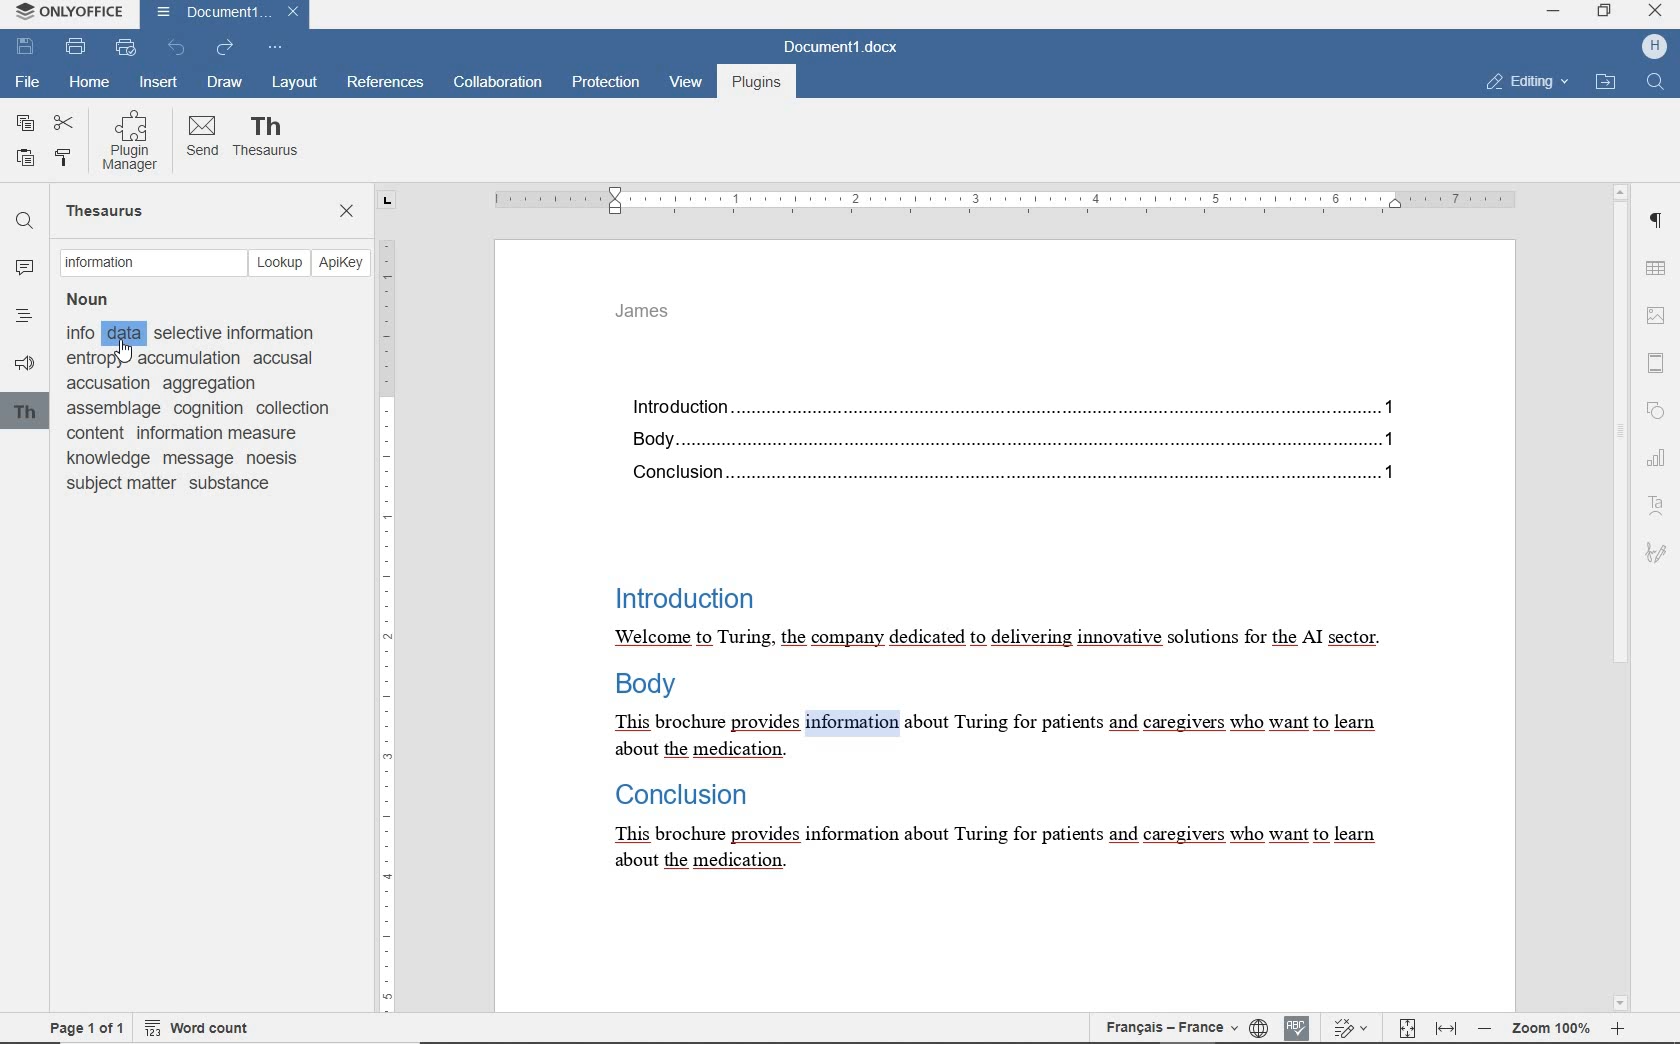 The width and height of the screenshot is (1680, 1044). What do you see at coordinates (1658, 314) in the screenshot?
I see `image` at bounding box center [1658, 314].